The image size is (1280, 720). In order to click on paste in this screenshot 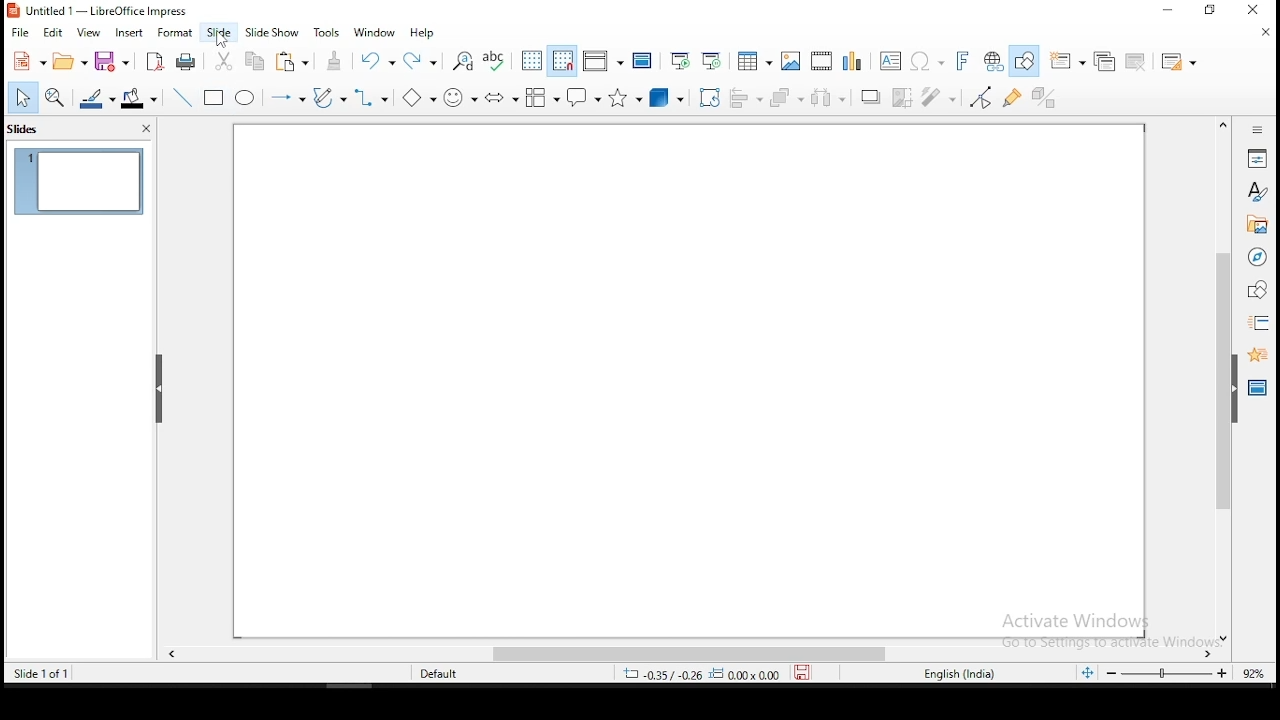, I will do `click(335, 63)`.